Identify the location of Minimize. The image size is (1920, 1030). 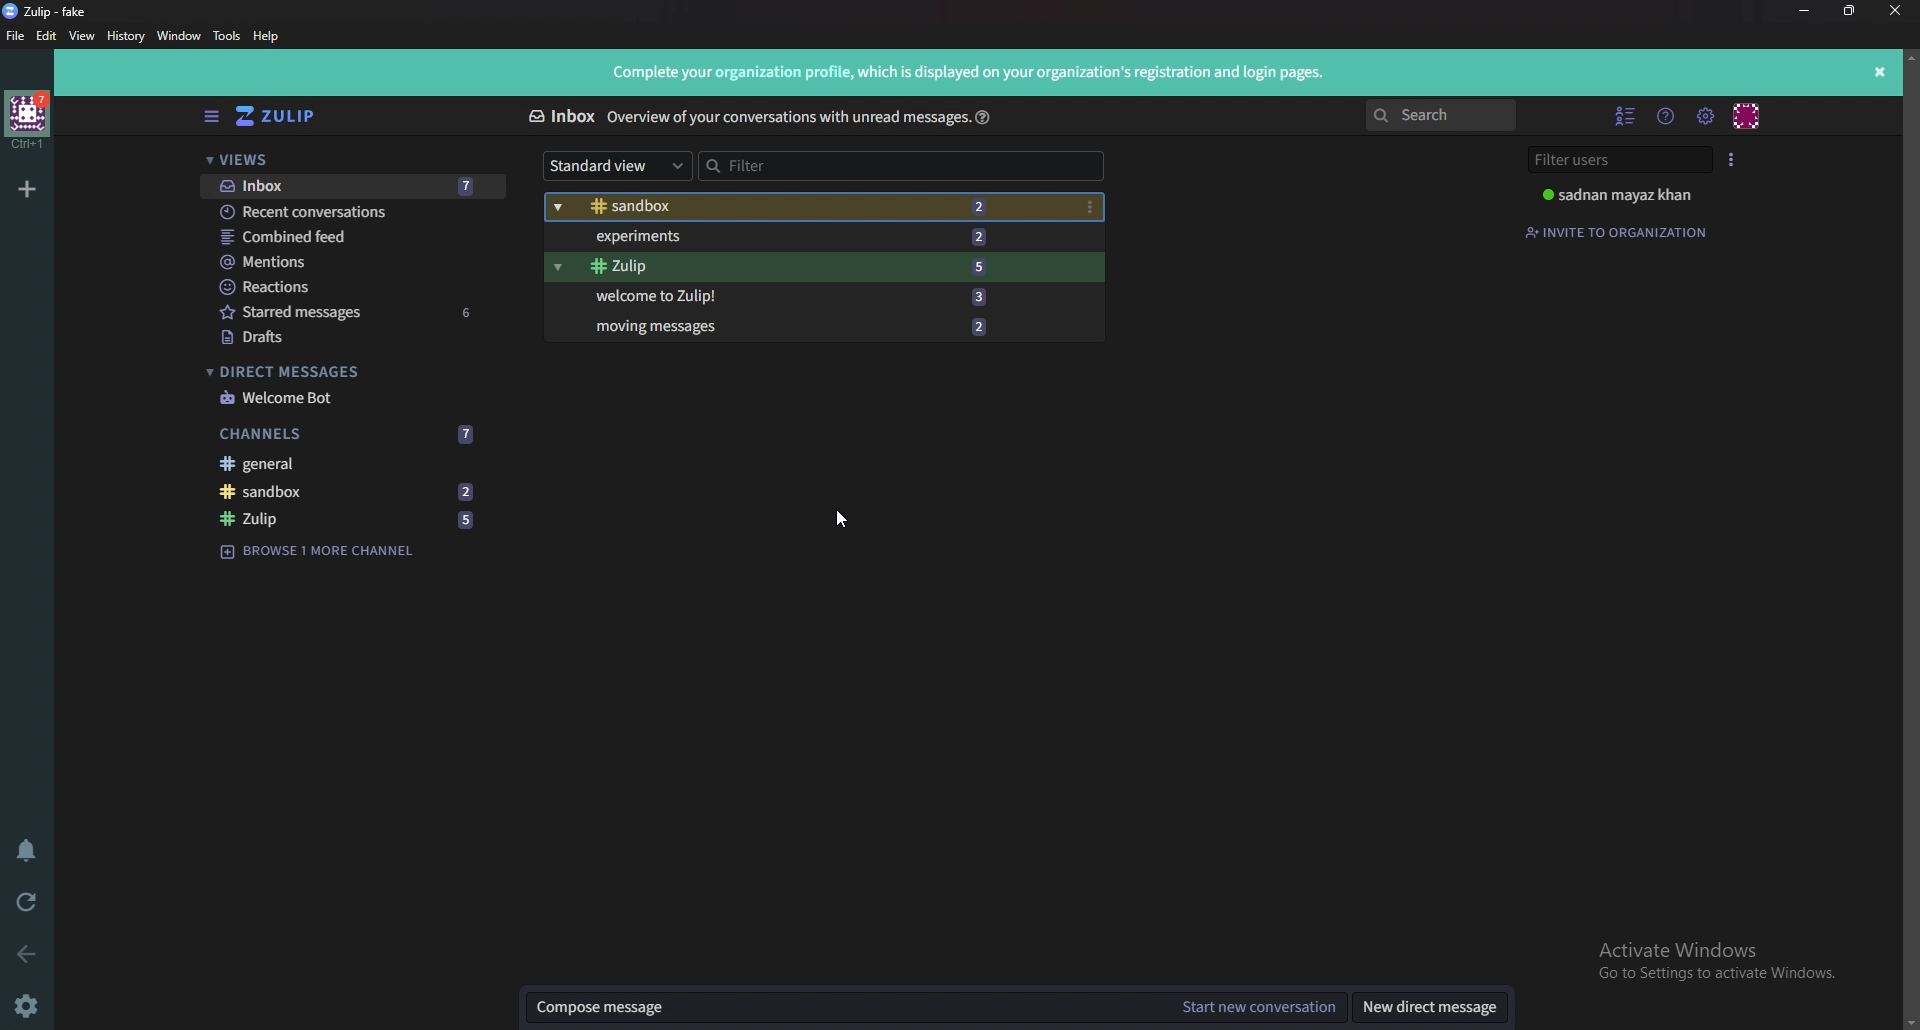
(1806, 11).